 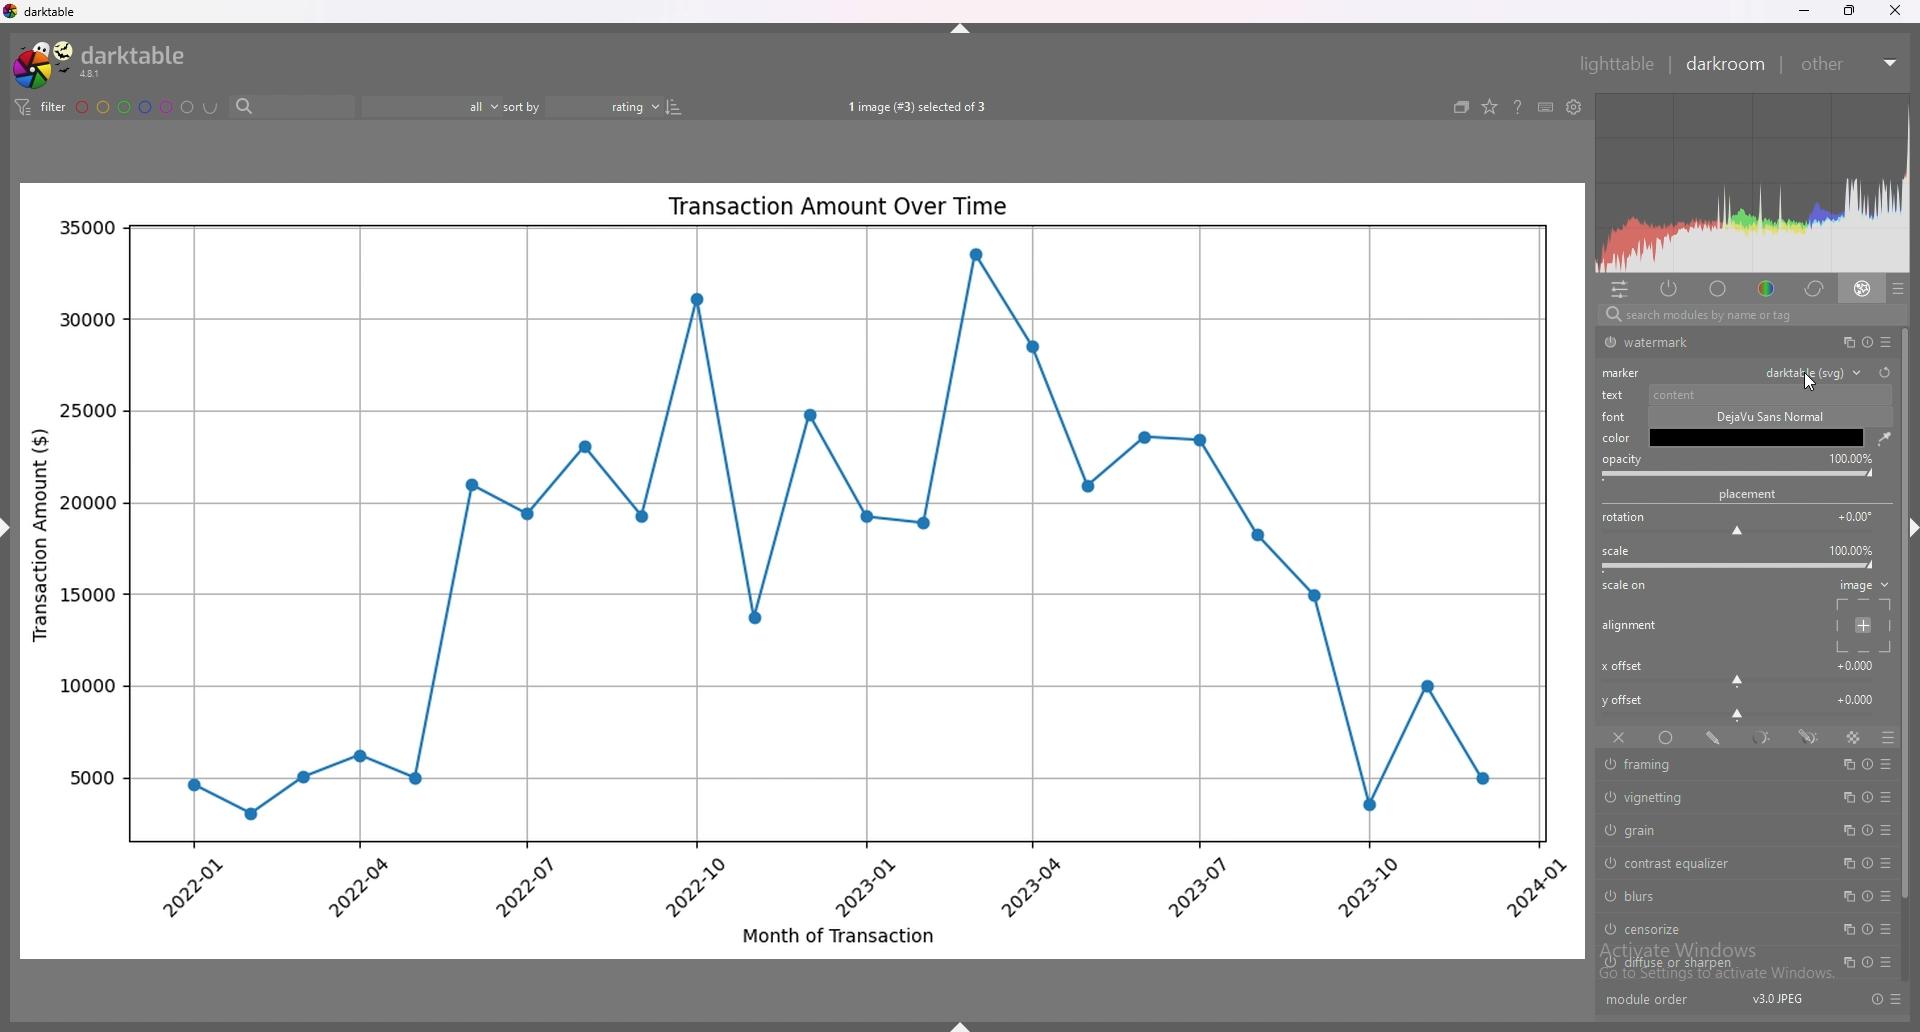 What do you see at coordinates (1607, 931) in the screenshot?
I see `switch off` at bounding box center [1607, 931].